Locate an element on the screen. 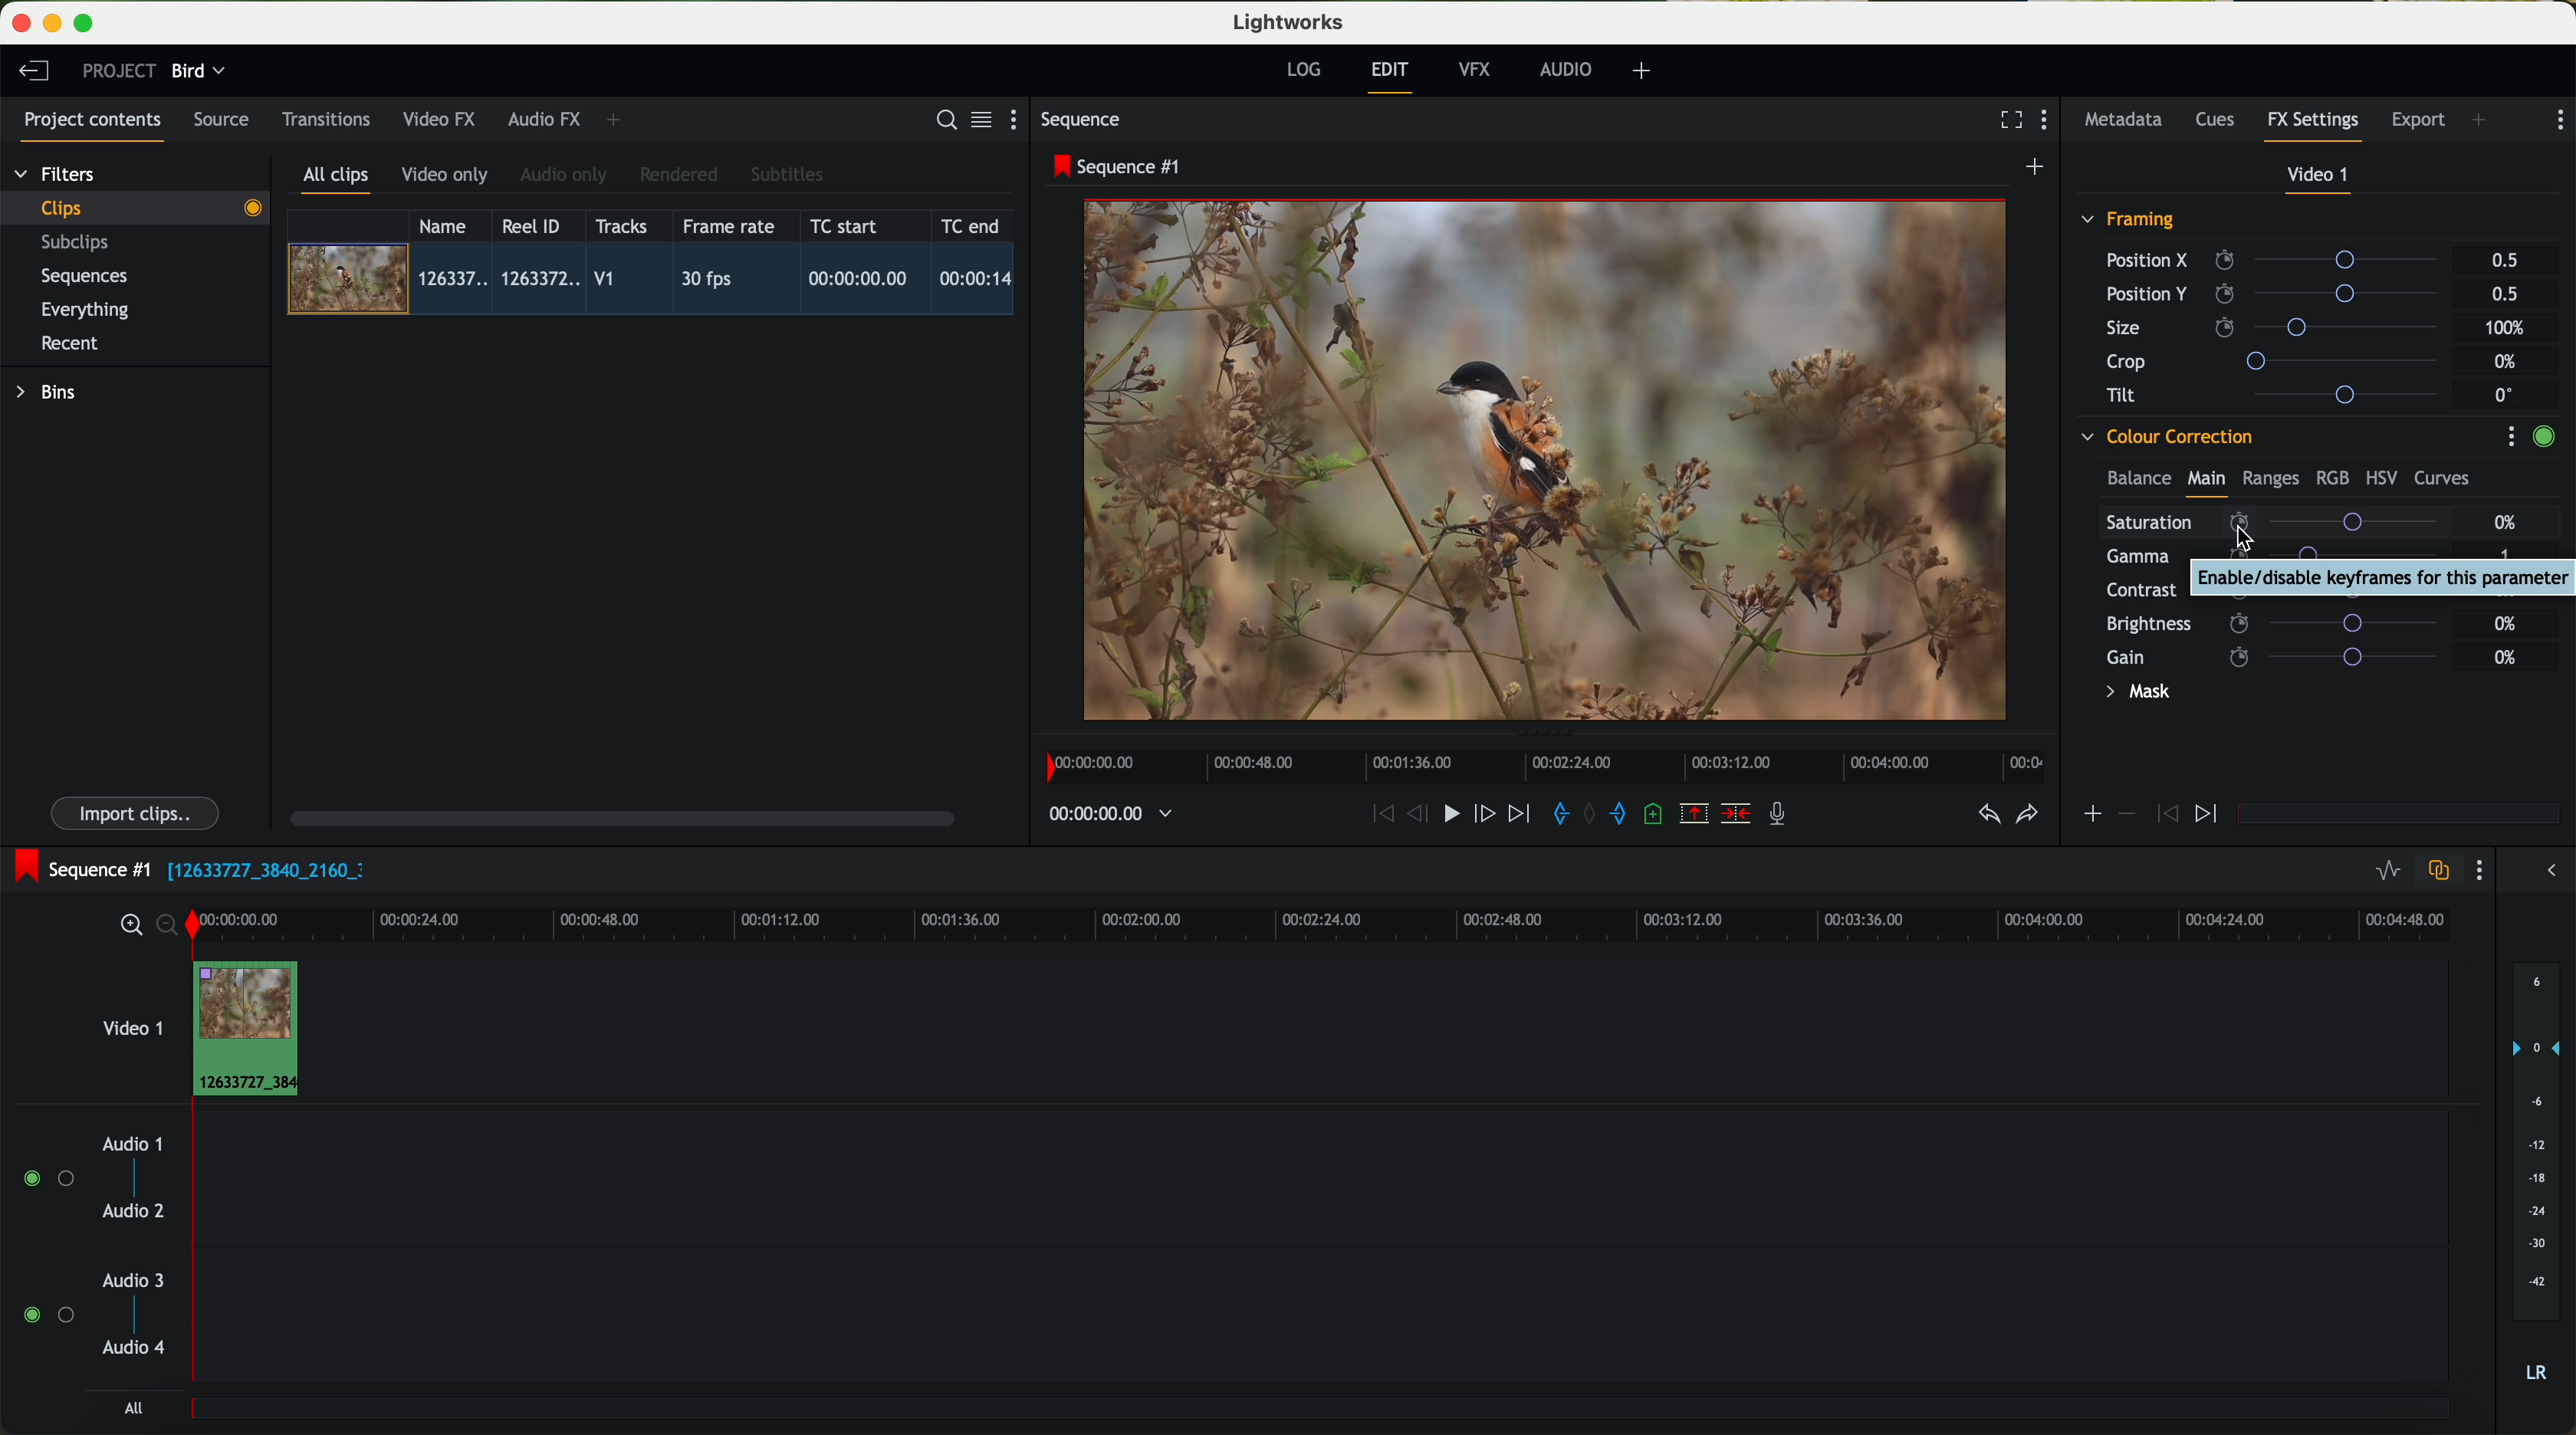 This screenshot has height=1435, width=2576. TC start is located at coordinates (846, 225).